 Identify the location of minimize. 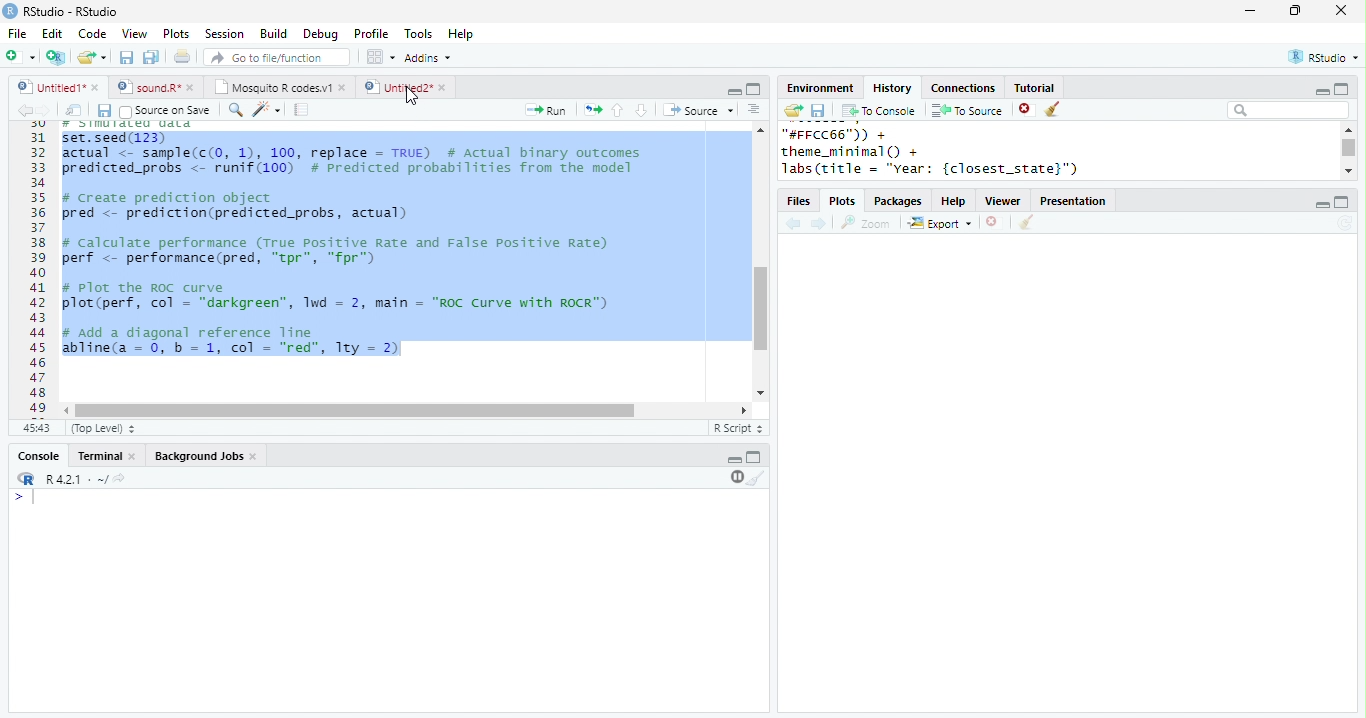
(1321, 92).